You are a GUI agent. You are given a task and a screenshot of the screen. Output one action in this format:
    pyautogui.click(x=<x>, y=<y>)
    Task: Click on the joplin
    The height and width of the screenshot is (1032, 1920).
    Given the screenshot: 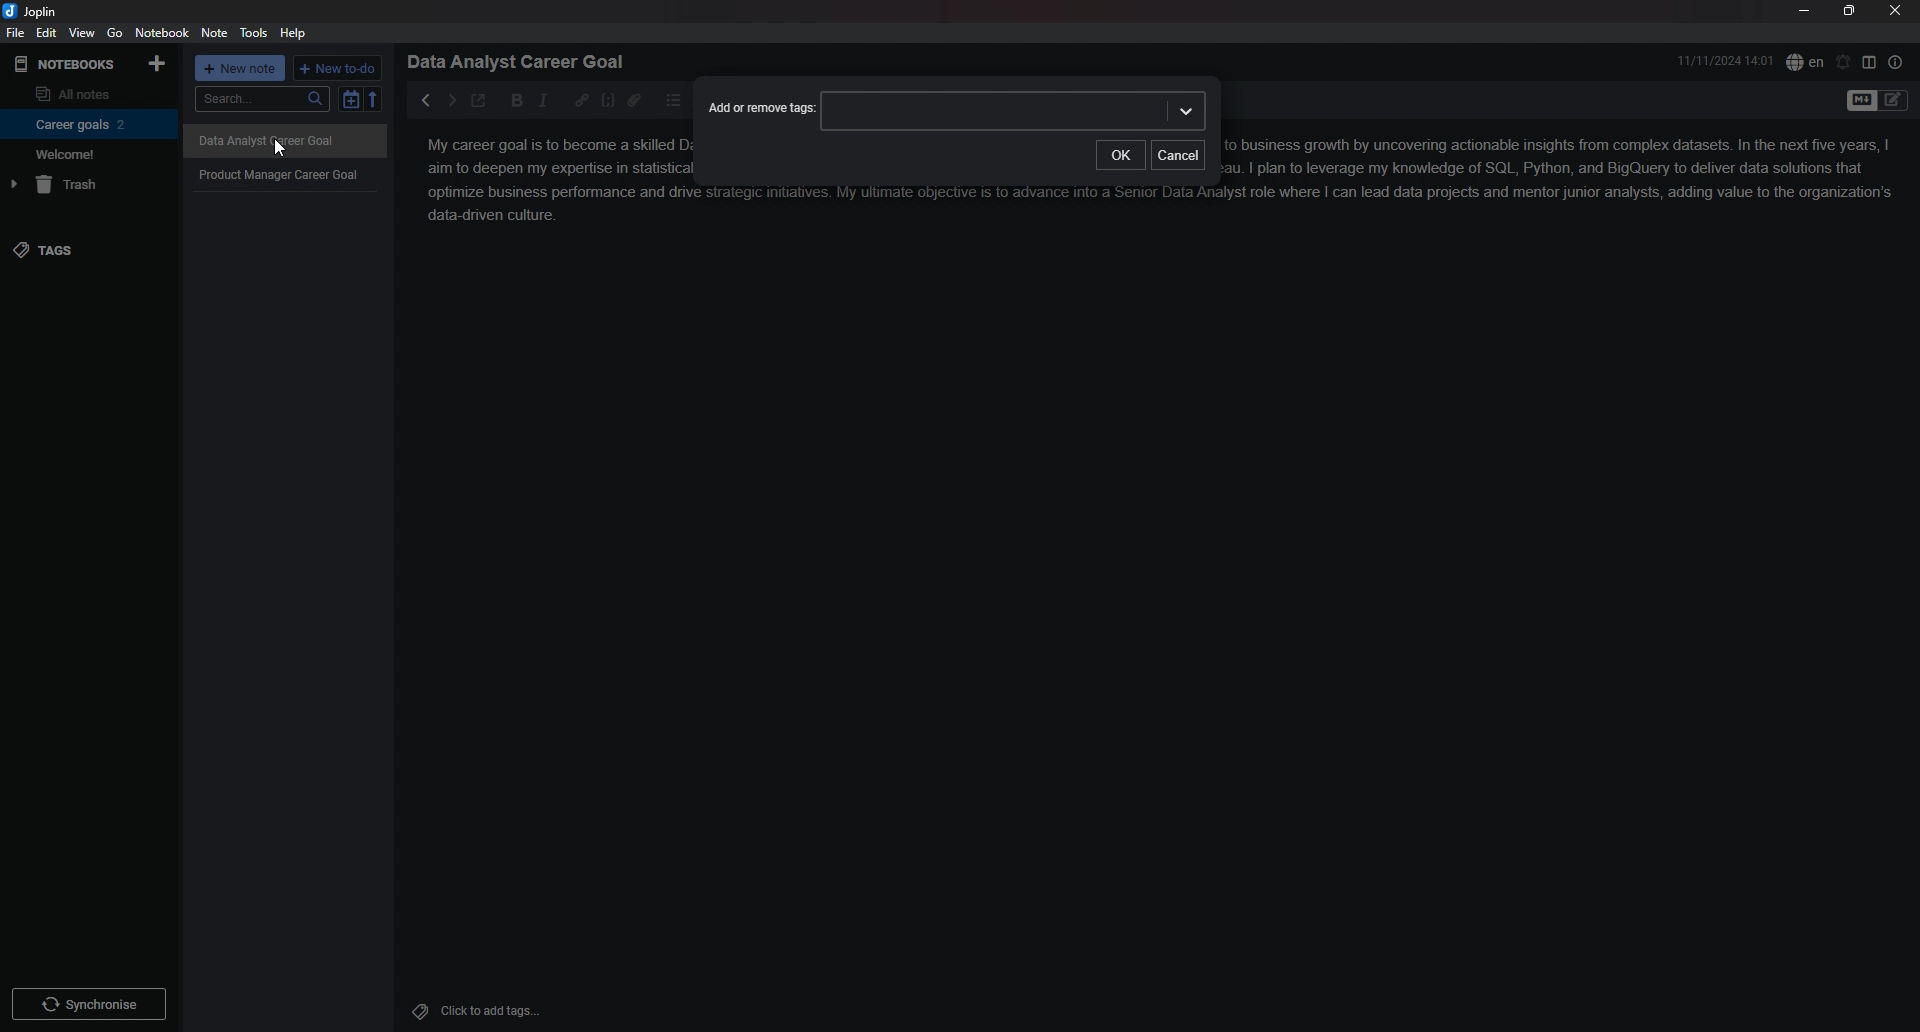 What is the action you would take?
    pyautogui.click(x=32, y=12)
    